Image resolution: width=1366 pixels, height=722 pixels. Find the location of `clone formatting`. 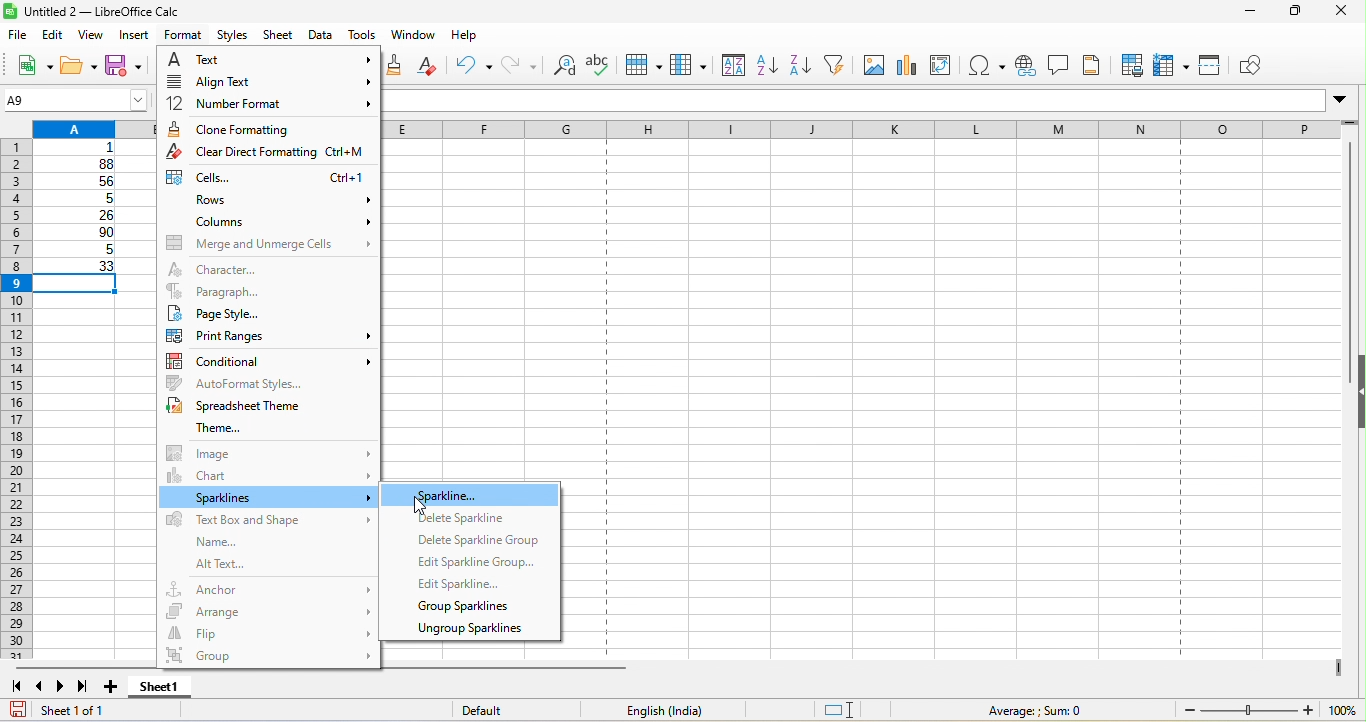

clone formatting is located at coordinates (399, 65).